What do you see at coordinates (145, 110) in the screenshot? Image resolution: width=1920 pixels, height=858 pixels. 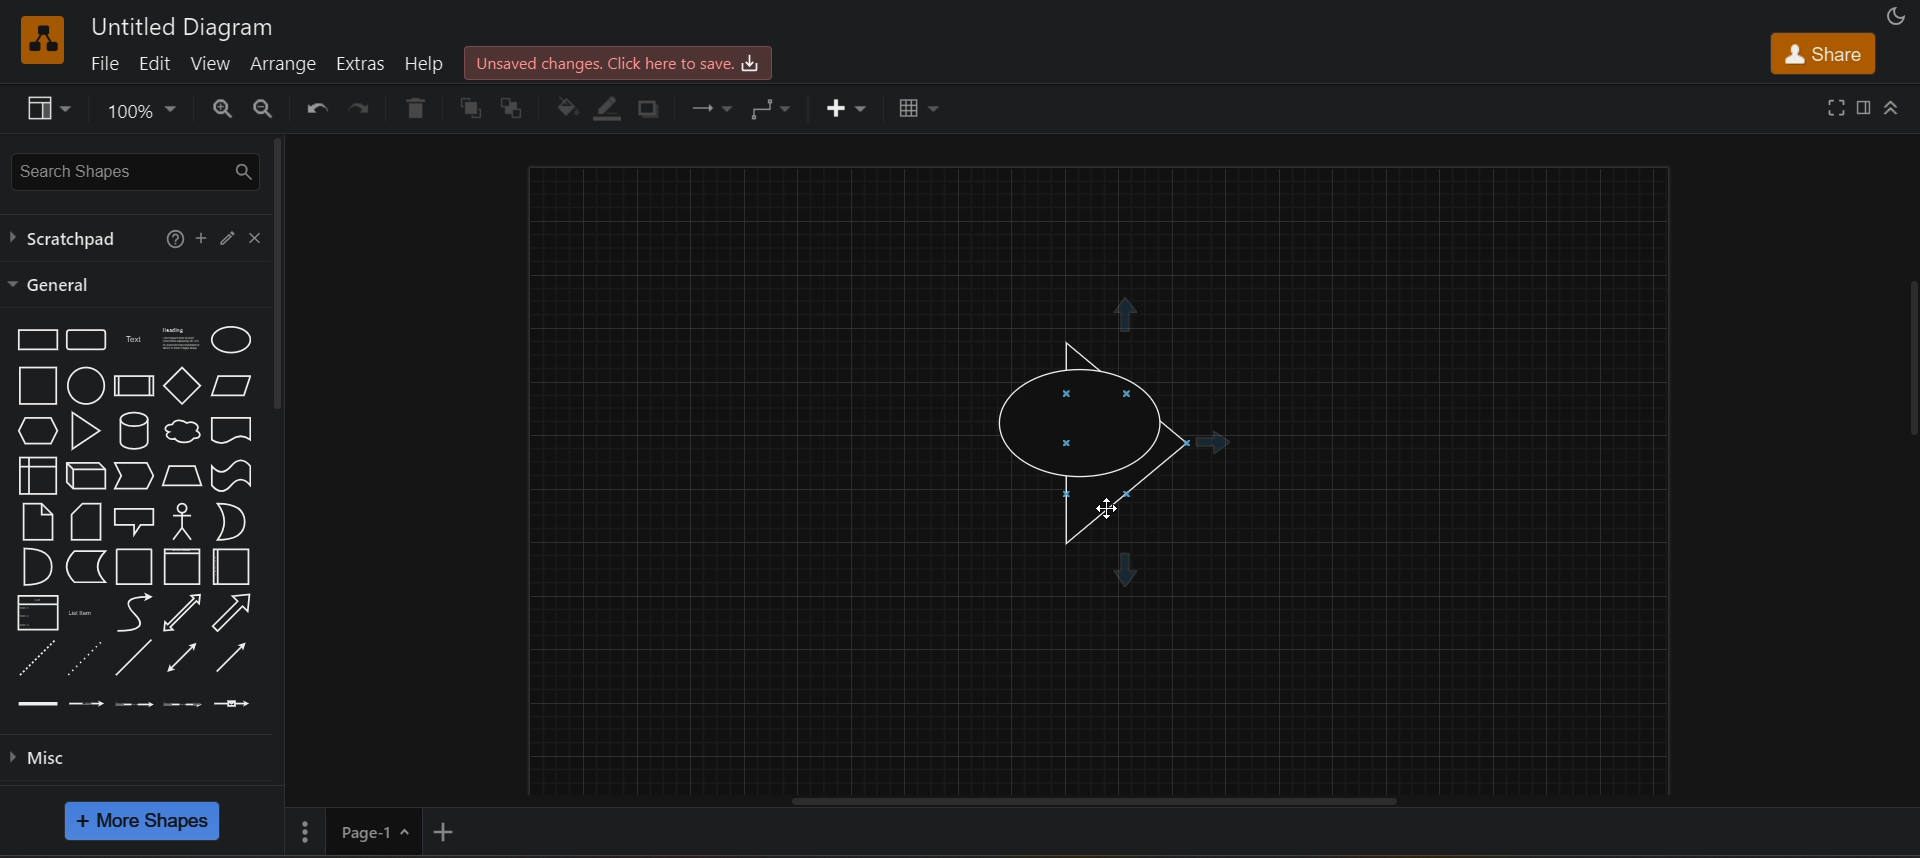 I see `zoom` at bounding box center [145, 110].